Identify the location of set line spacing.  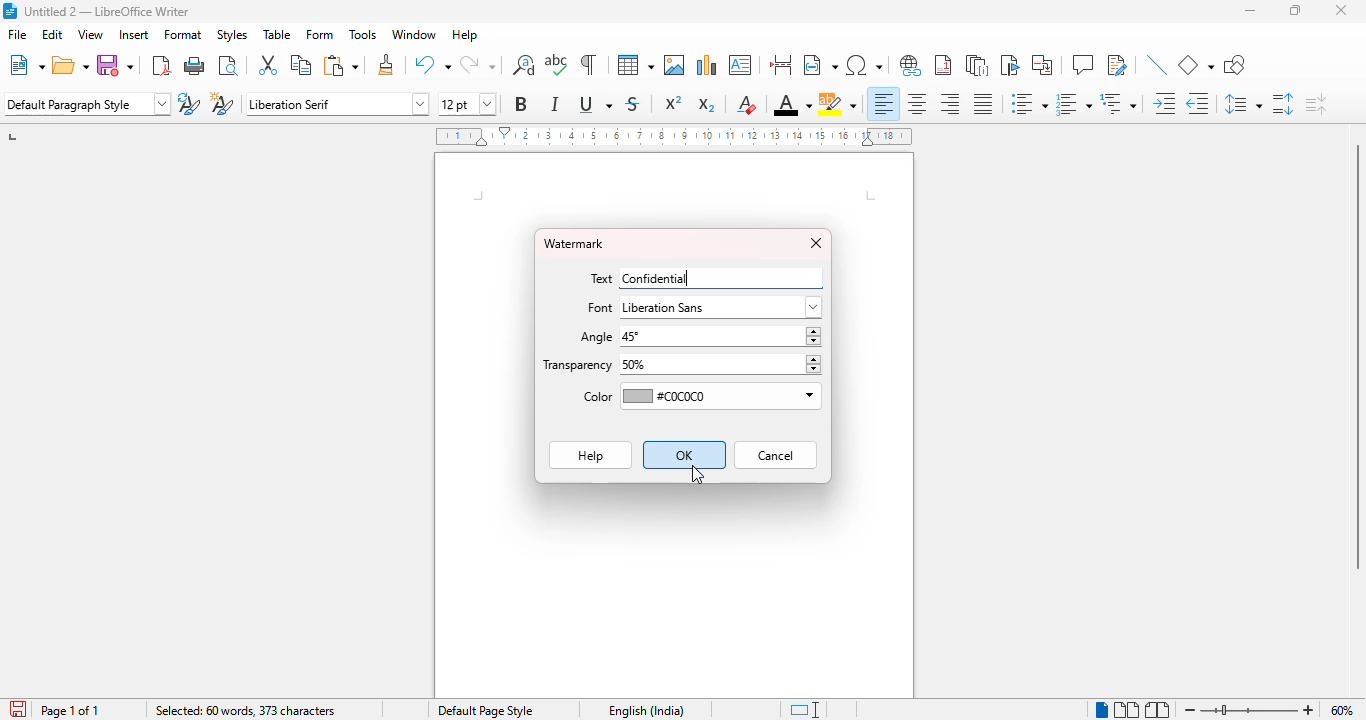
(1241, 104).